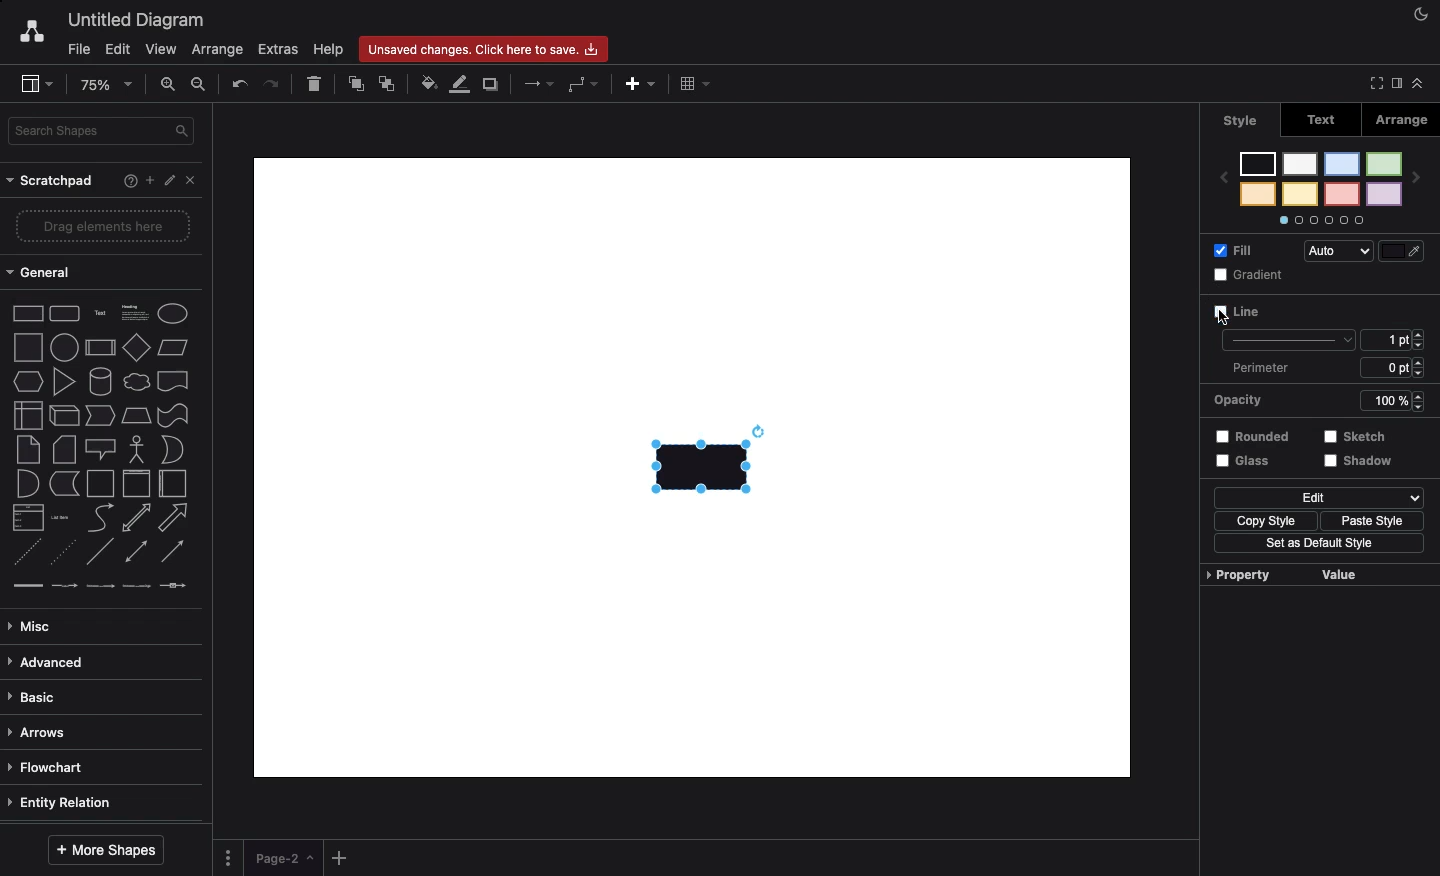 The image size is (1440, 876). What do you see at coordinates (342, 857) in the screenshot?
I see `Add` at bounding box center [342, 857].